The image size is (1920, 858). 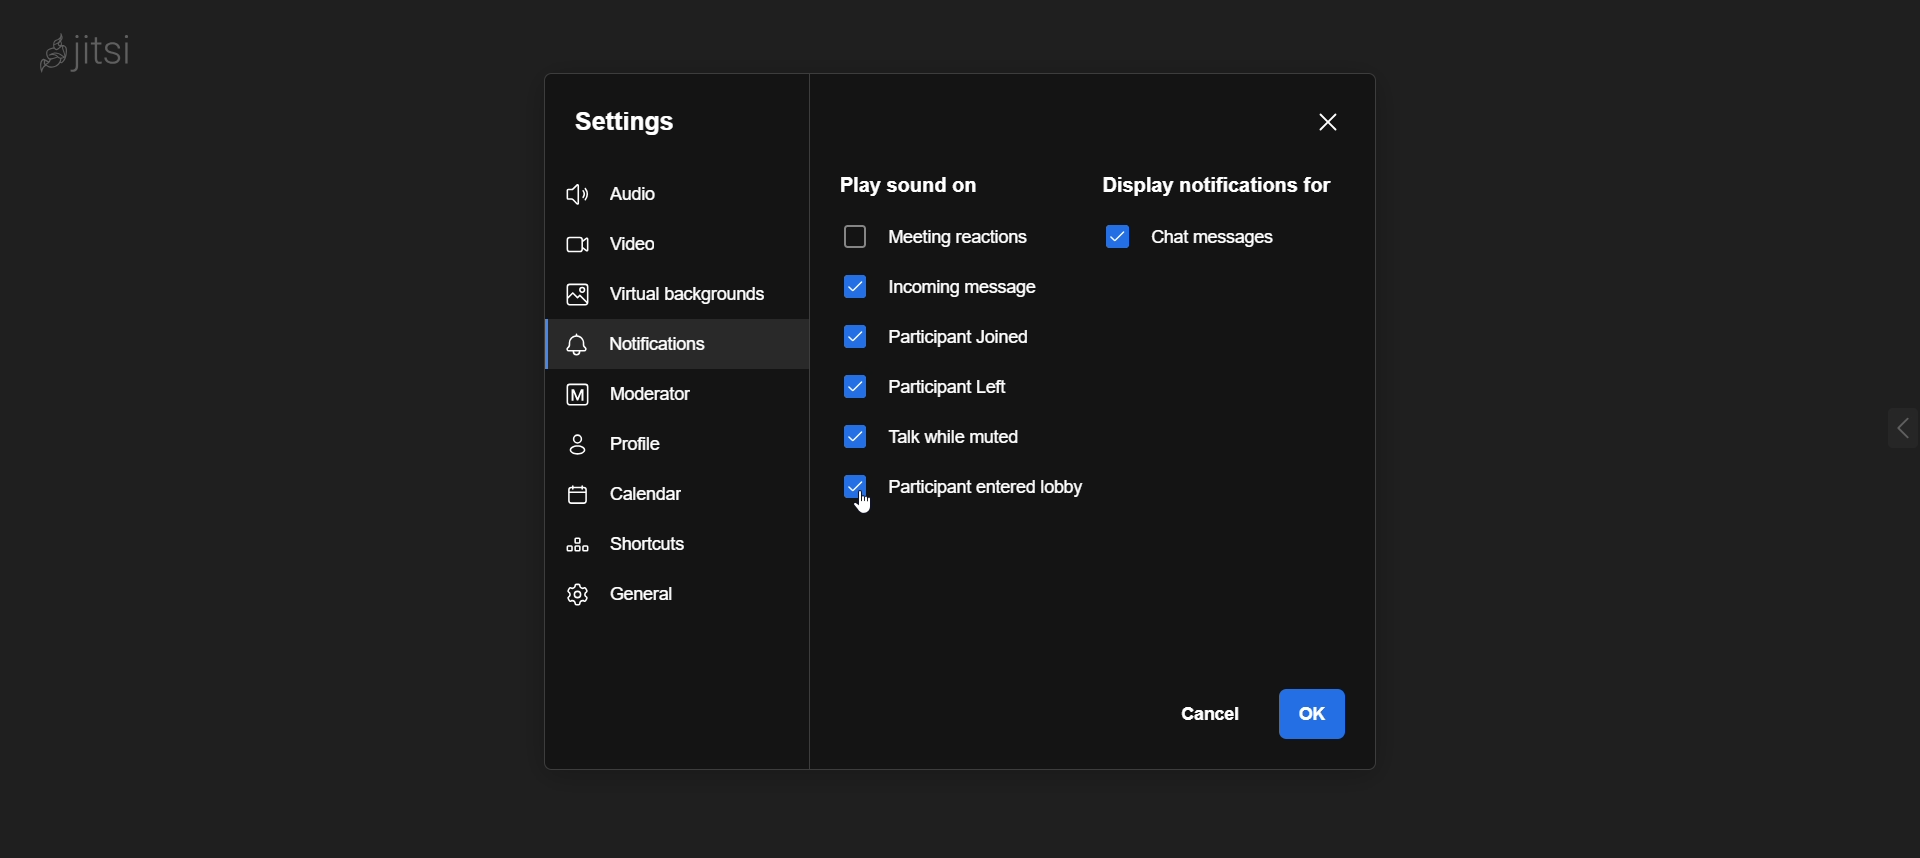 I want to click on jitsi, so click(x=90, y=51).